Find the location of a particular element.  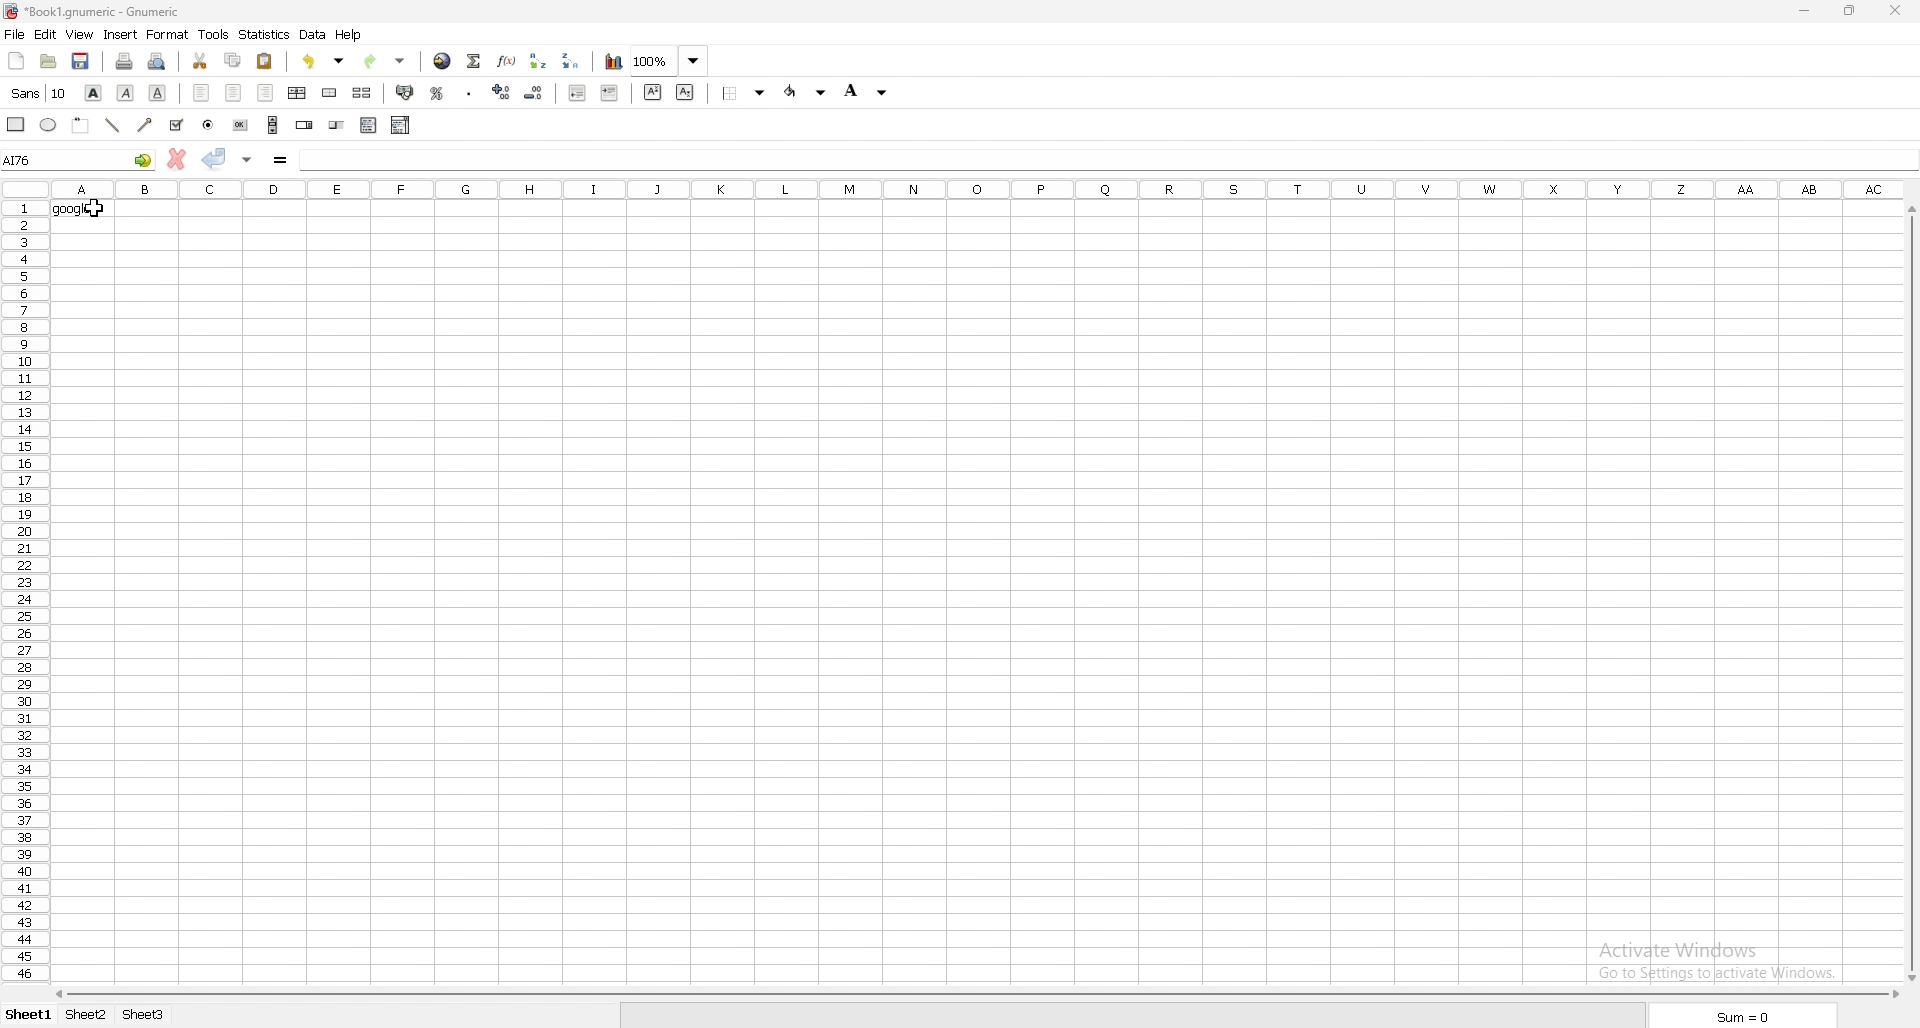

undo is located at coordinates (325, 61).